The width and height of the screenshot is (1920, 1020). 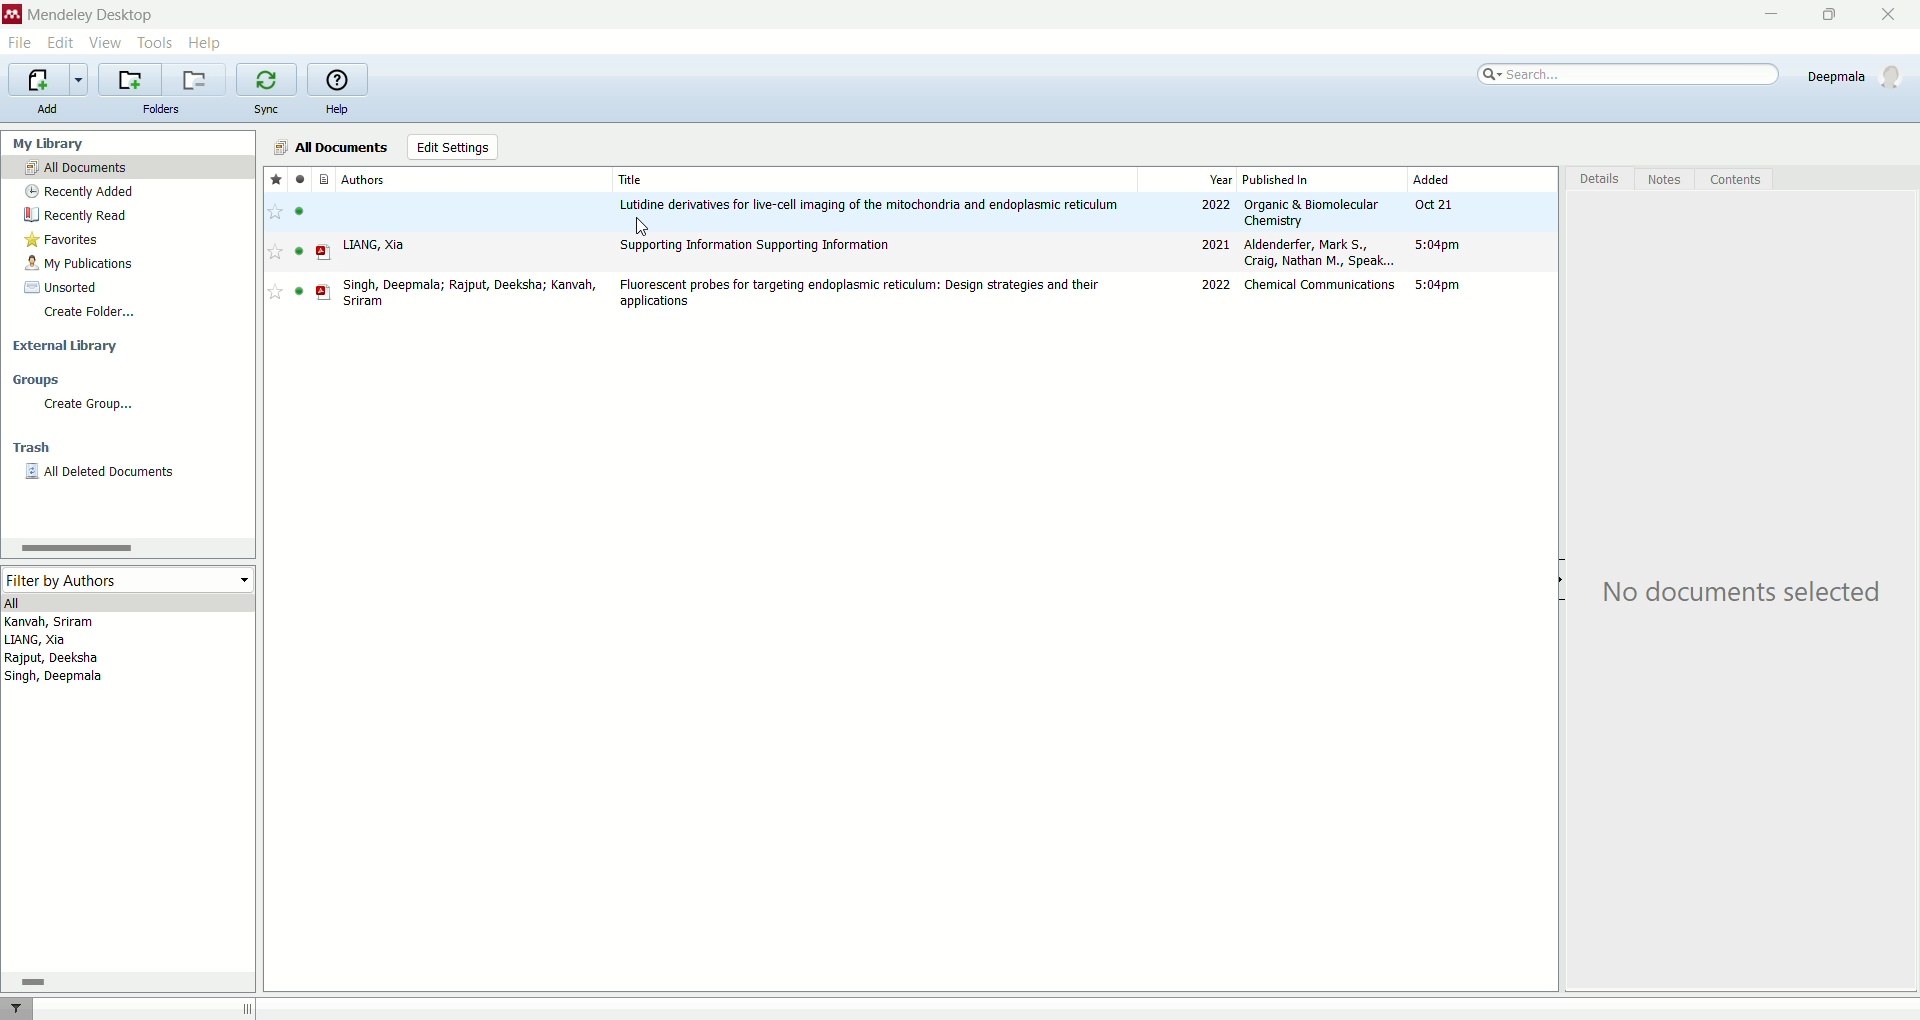 I want to click on logo, so click(x=12, y=15).